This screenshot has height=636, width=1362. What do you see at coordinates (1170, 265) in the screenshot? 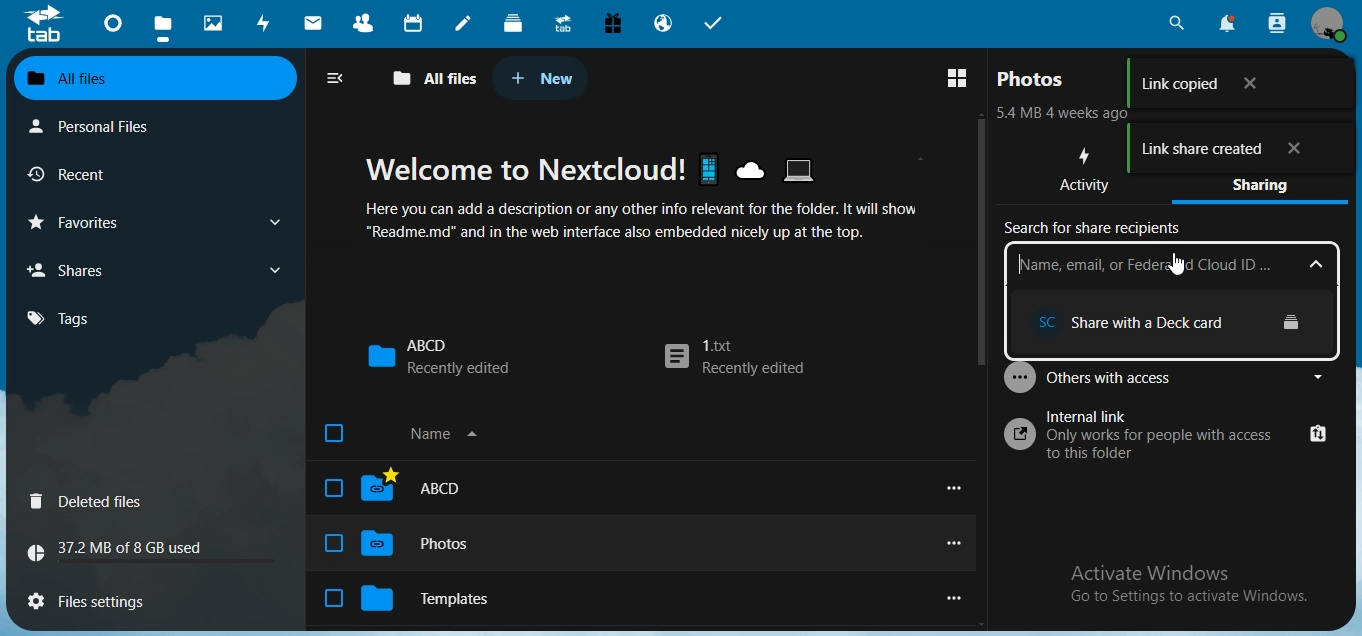
I see `name, email, or federated Cloud ID` at bounding box center [1170, 265].